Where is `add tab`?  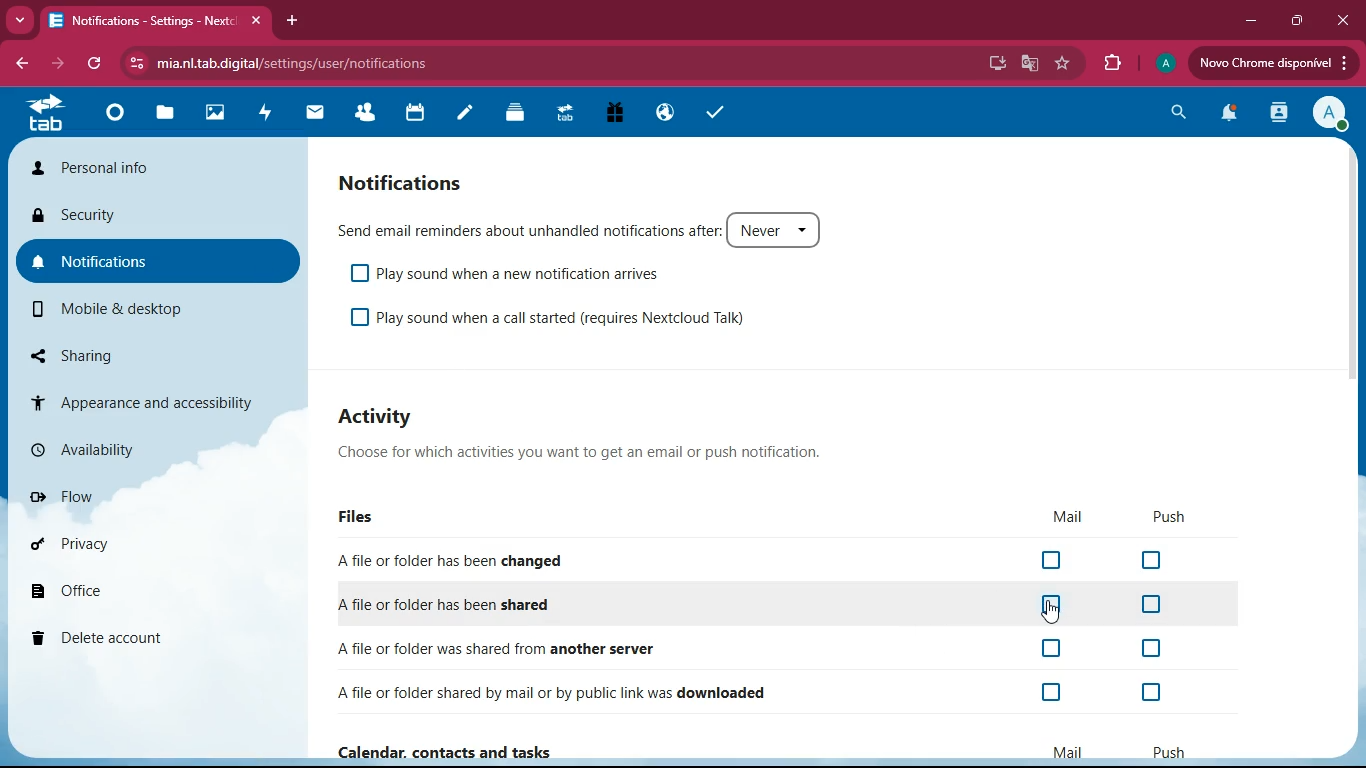
add tab is located at coordinates (290, 21).